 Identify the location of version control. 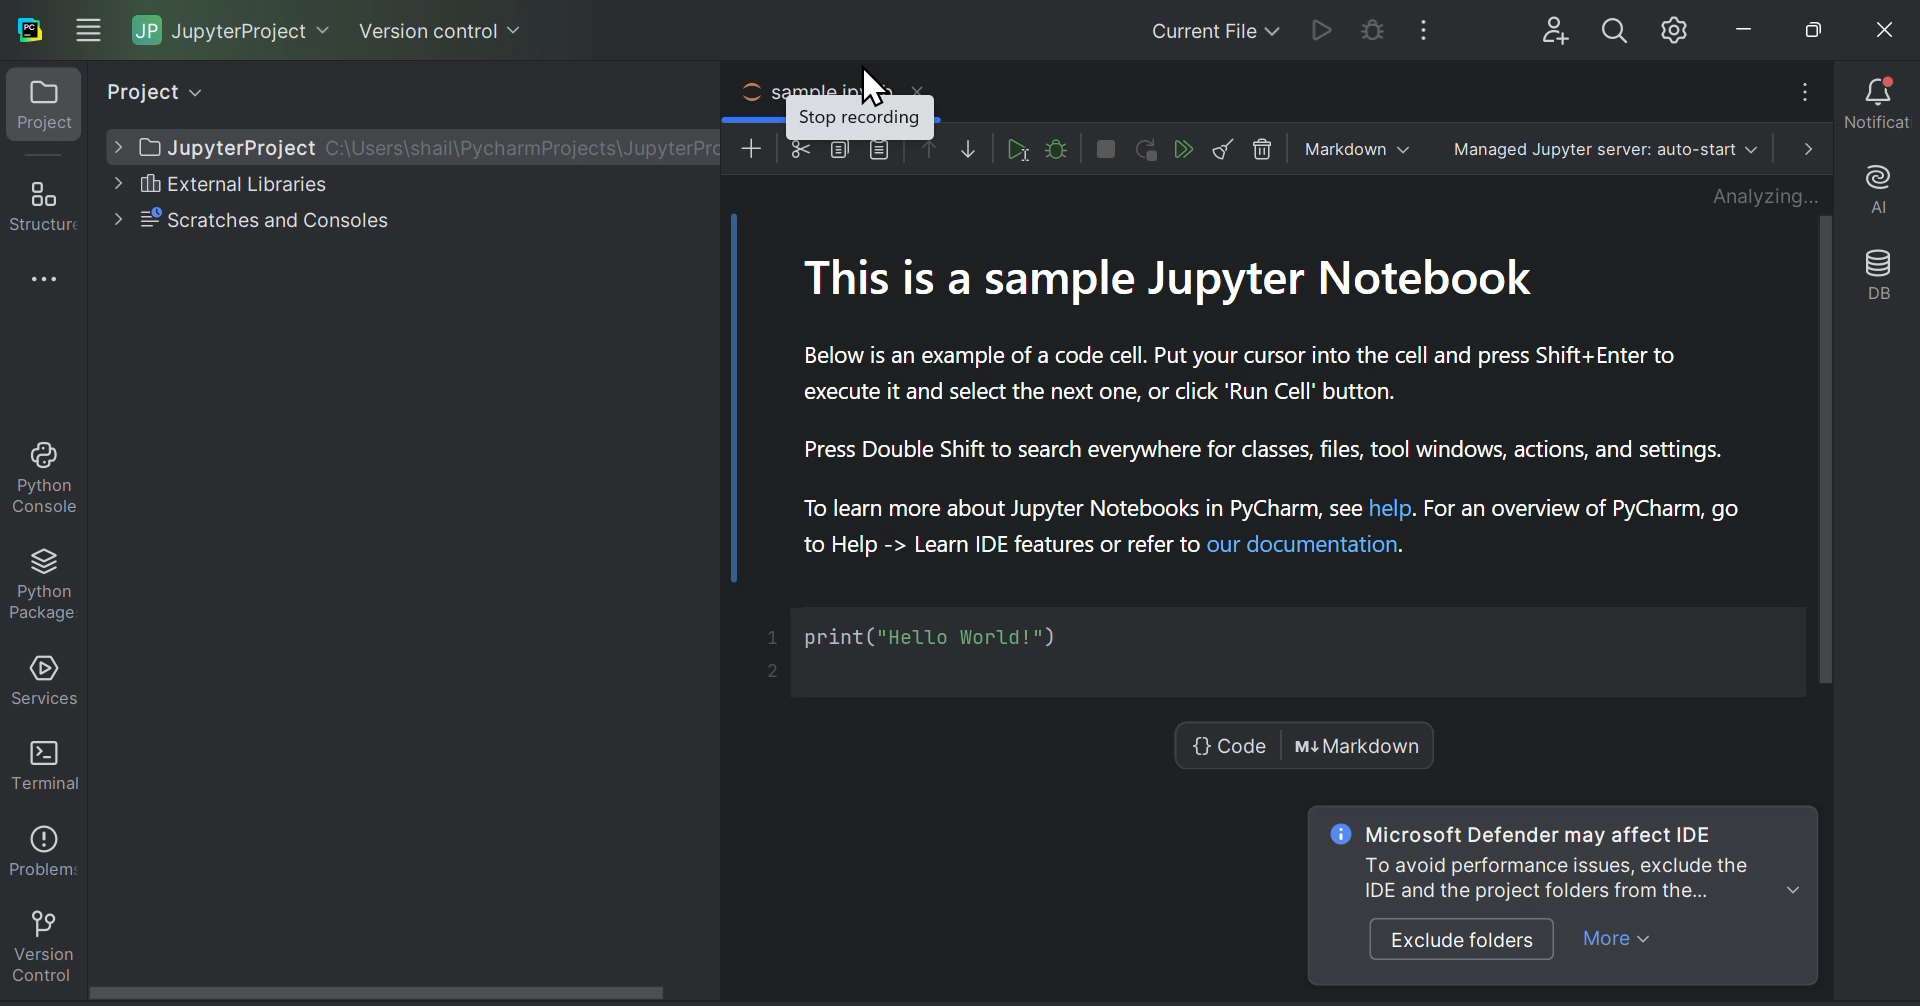
(437, 34).